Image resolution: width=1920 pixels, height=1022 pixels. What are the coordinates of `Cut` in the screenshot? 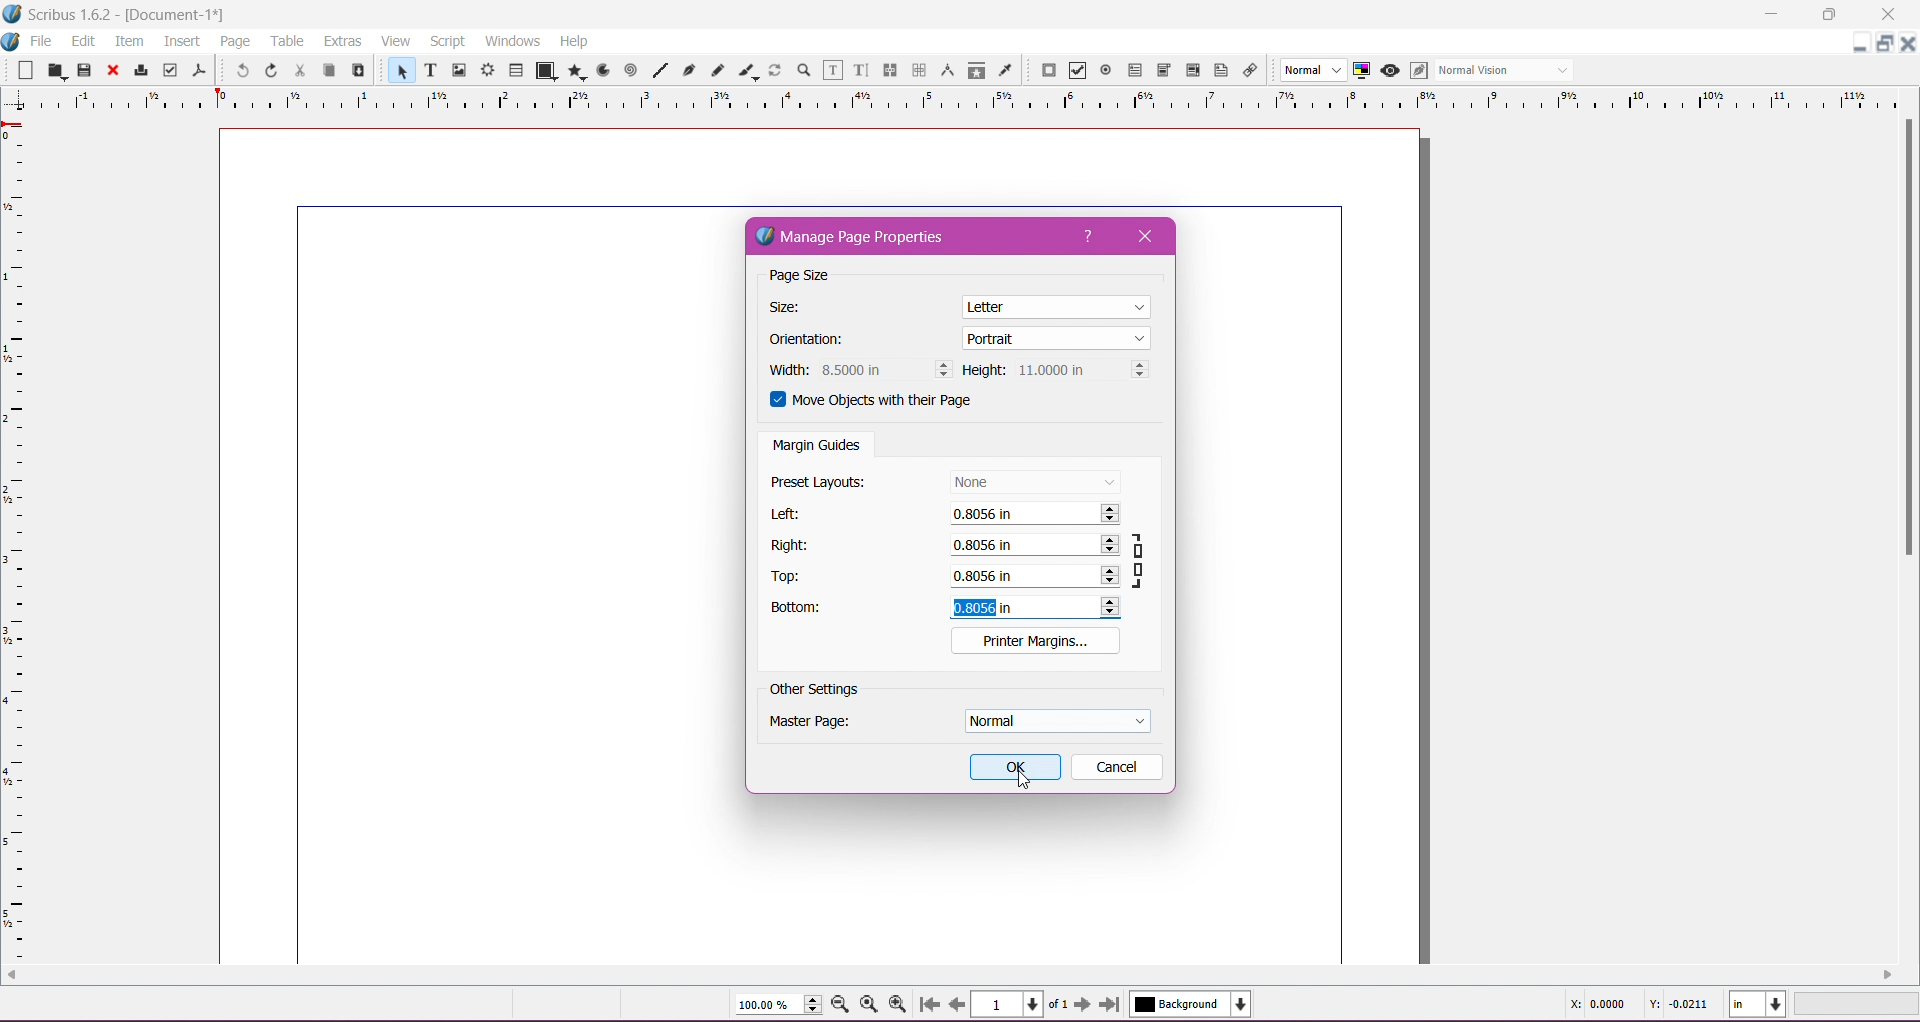 It's located at (299, 71).